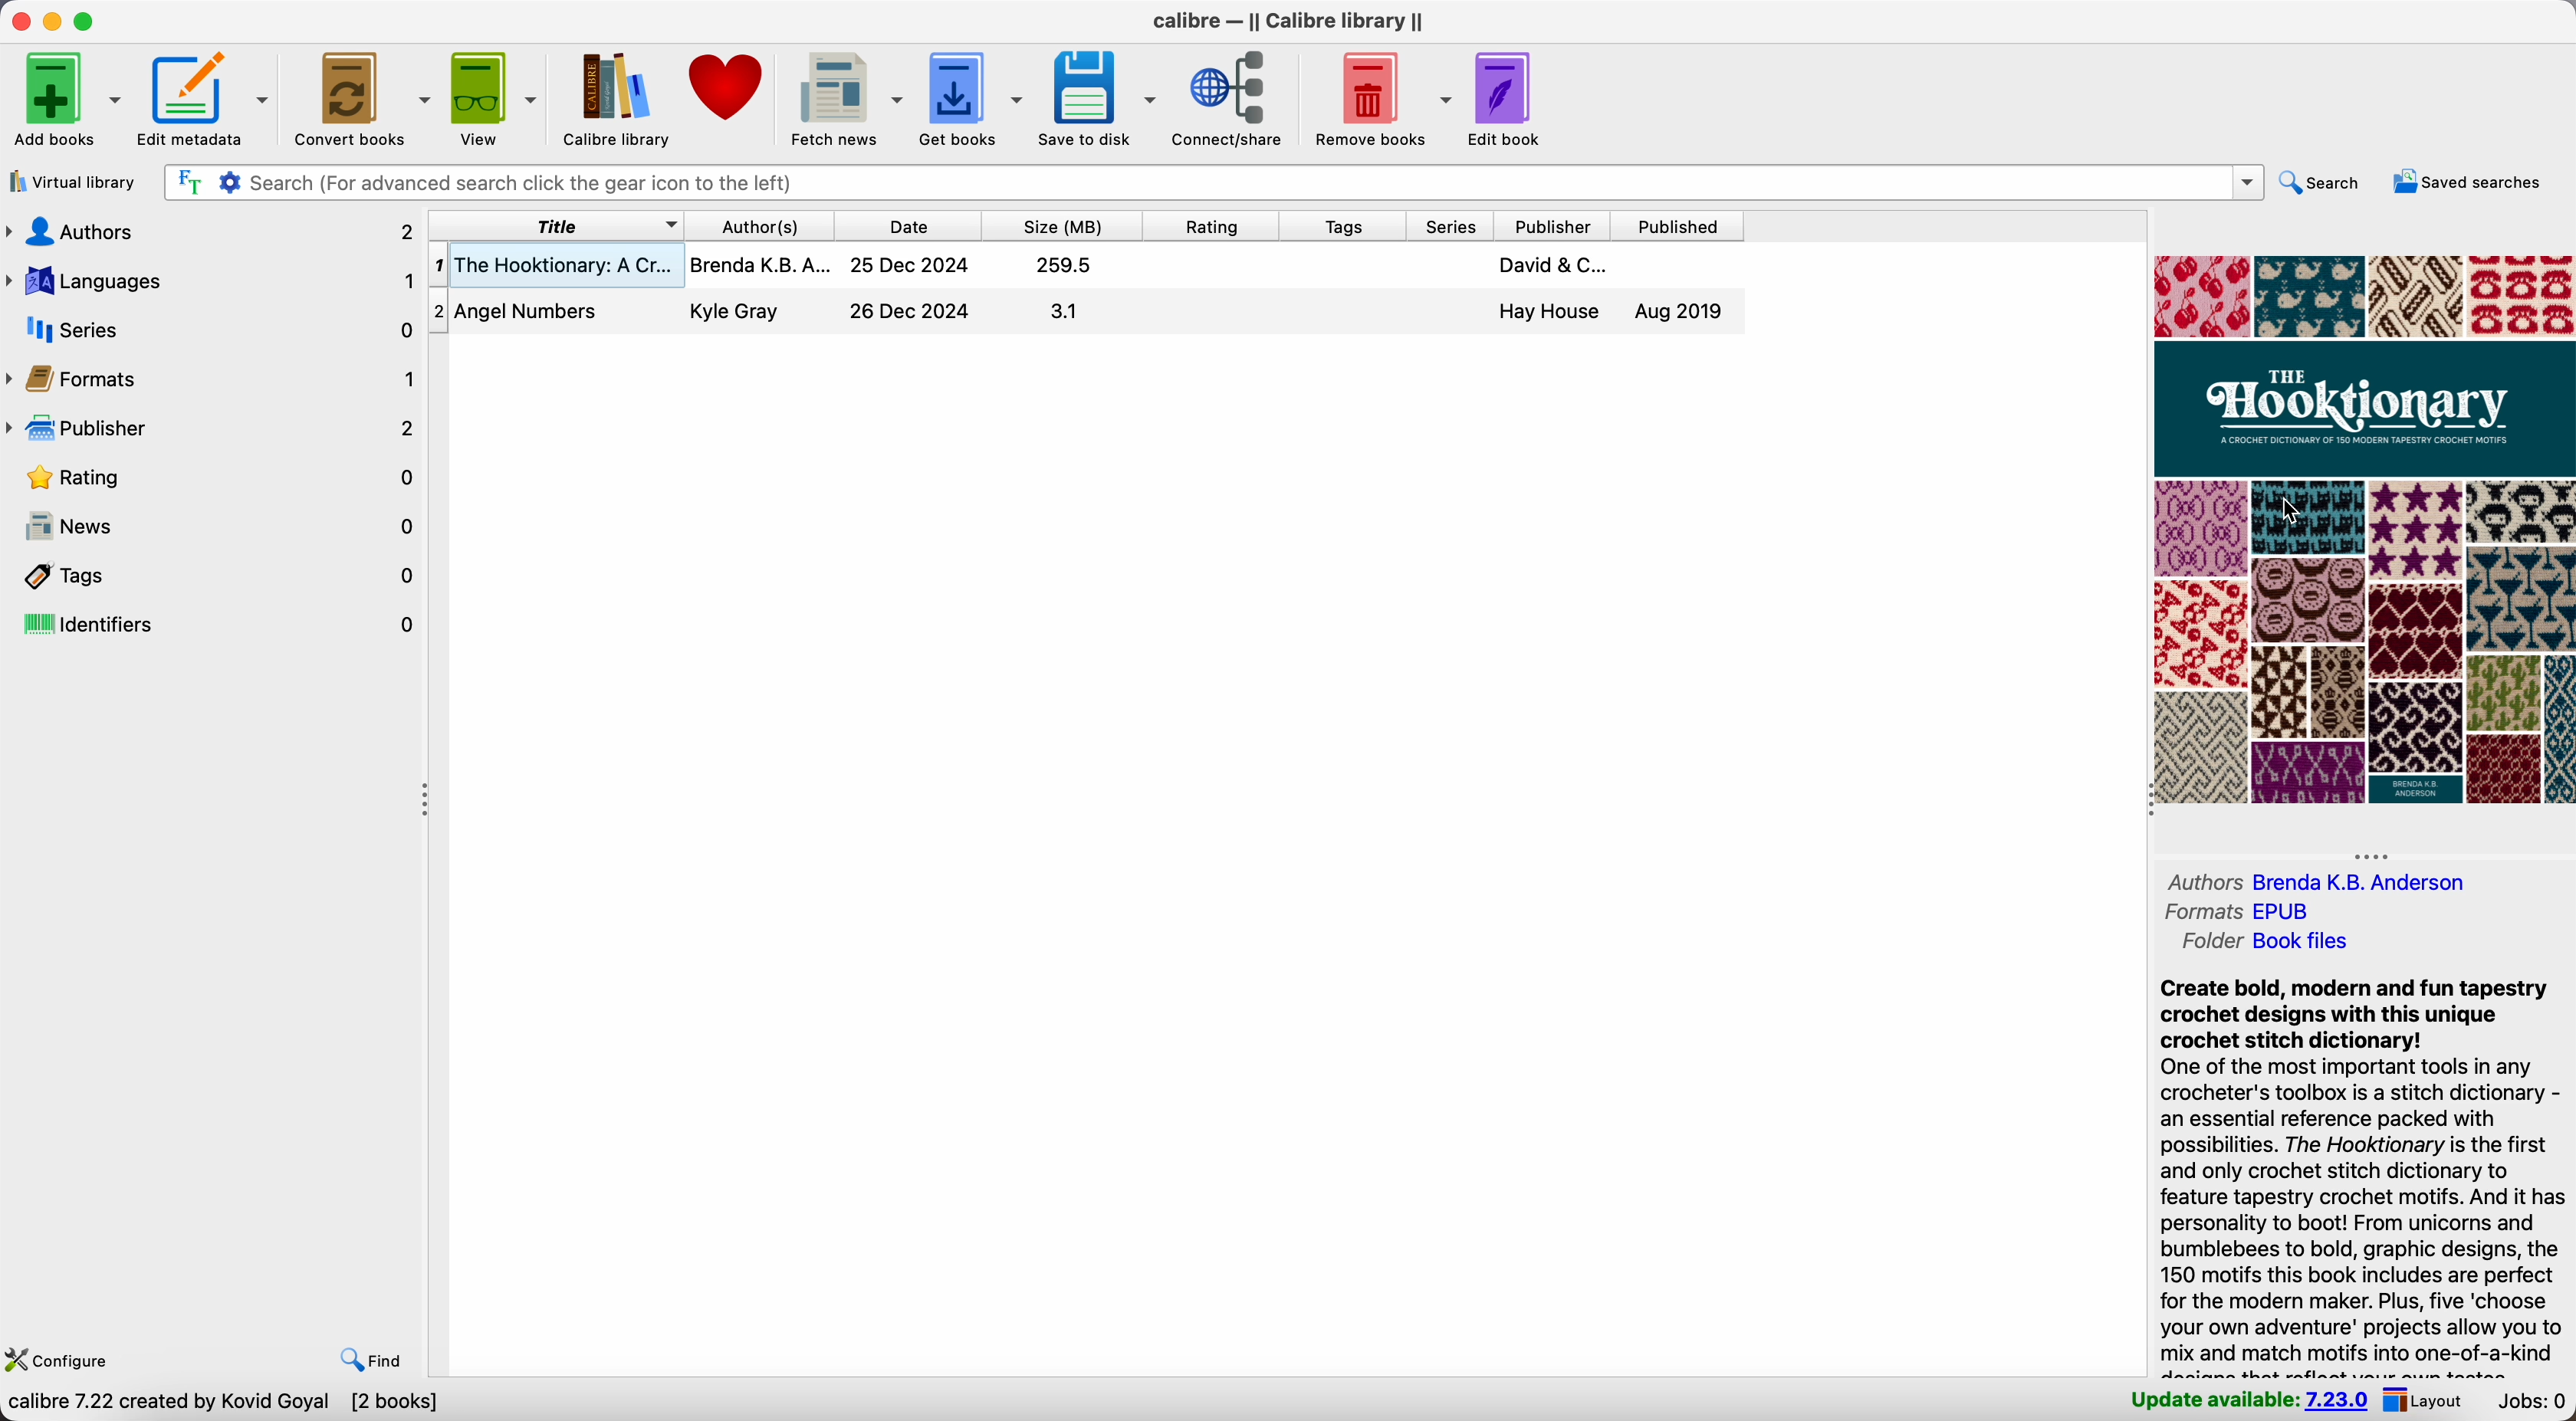 The width and height of the screenshot is (2576, 1421). Describe the element at coordinates (1209, 181) in the screenshot. I see `search bar` at that location.